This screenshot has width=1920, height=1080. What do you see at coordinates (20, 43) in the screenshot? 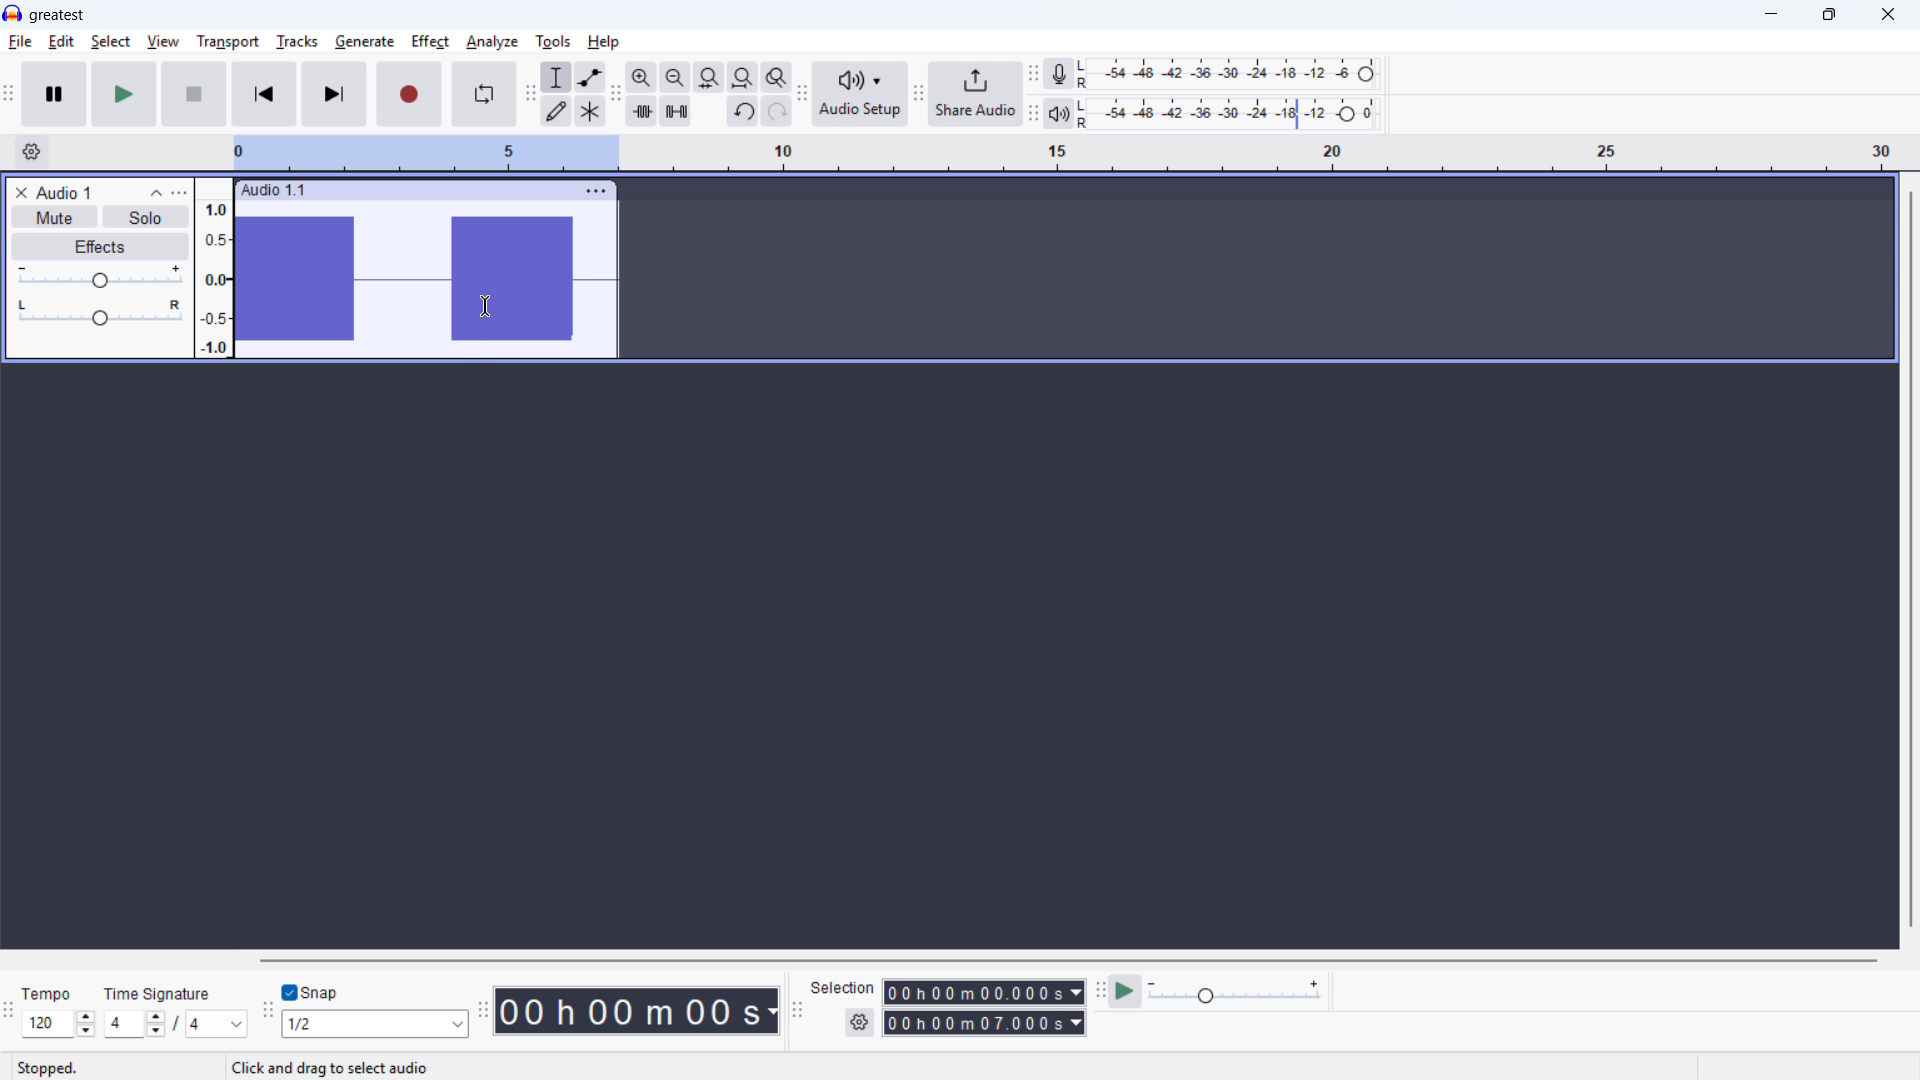
I see `file` at bounding box center [20, 43].